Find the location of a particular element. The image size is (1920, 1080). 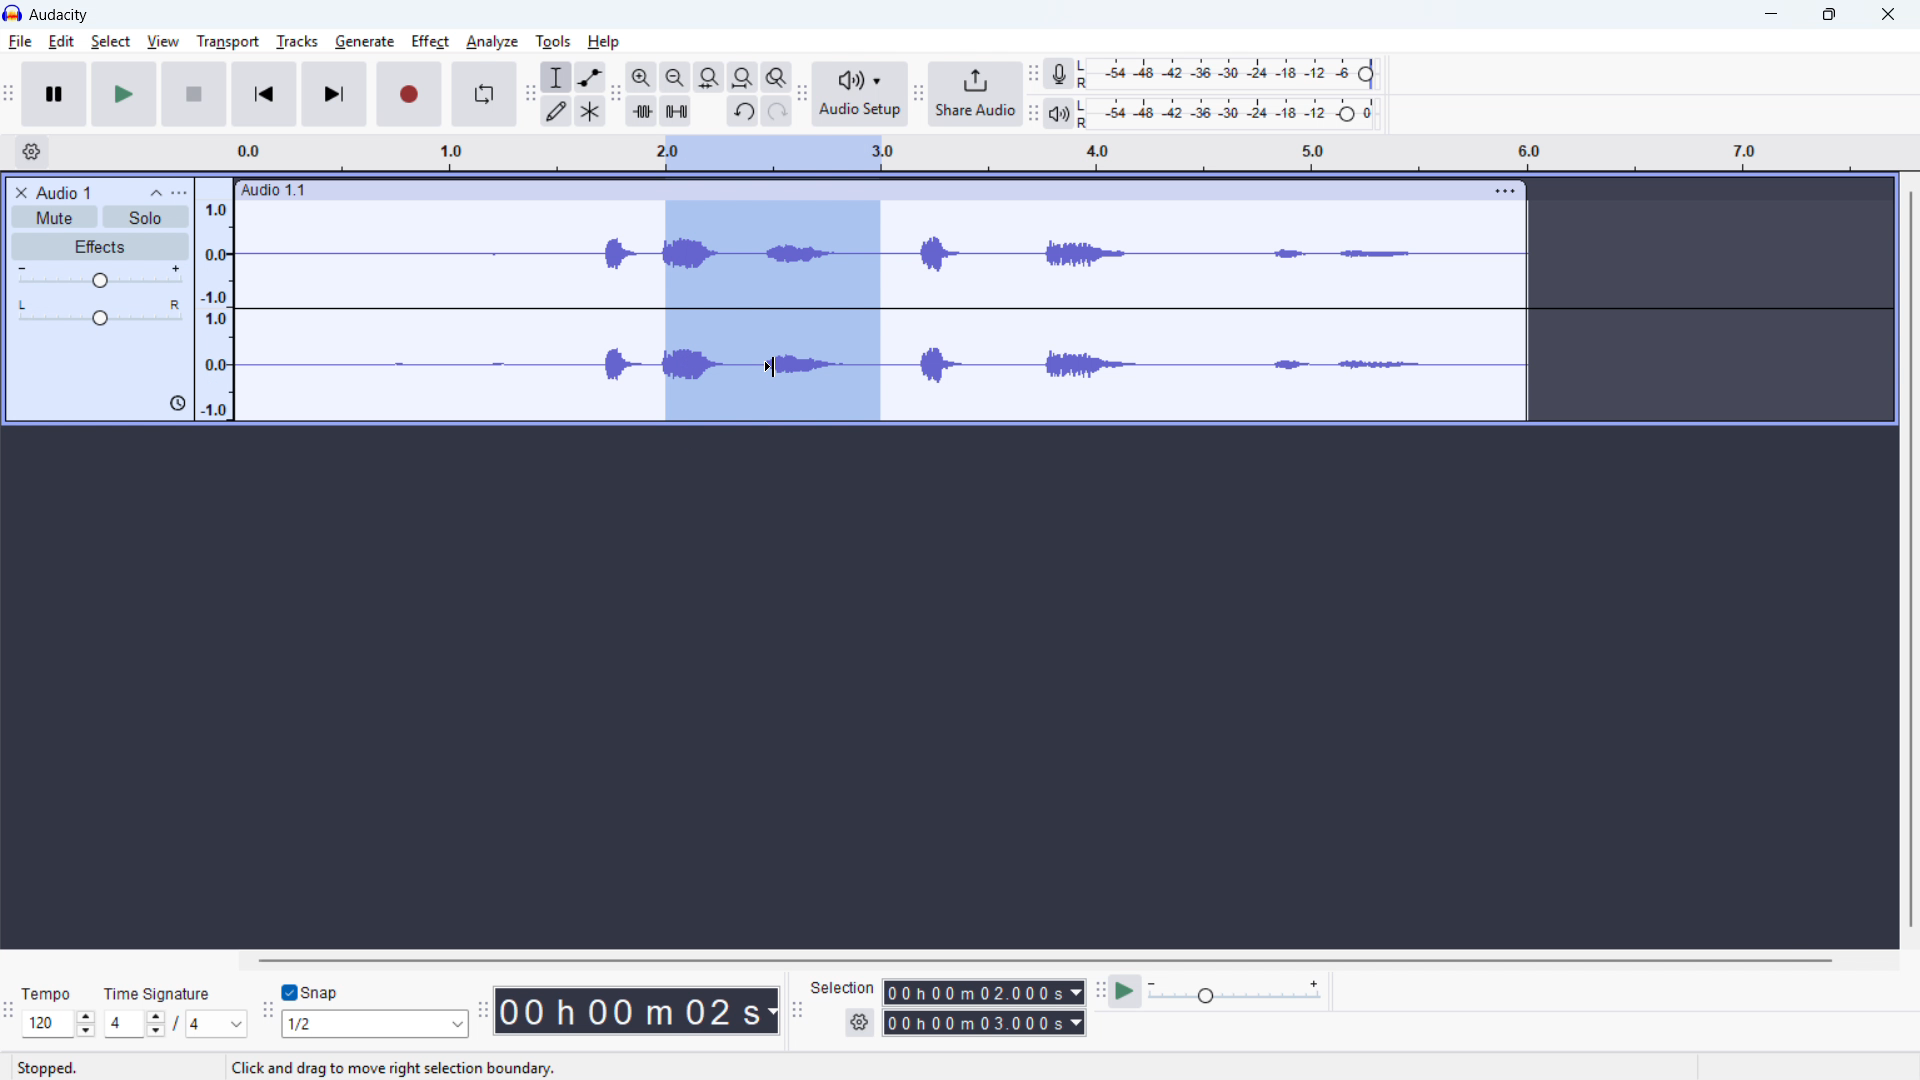

Set tempo is located at coordinates (58, 1023).